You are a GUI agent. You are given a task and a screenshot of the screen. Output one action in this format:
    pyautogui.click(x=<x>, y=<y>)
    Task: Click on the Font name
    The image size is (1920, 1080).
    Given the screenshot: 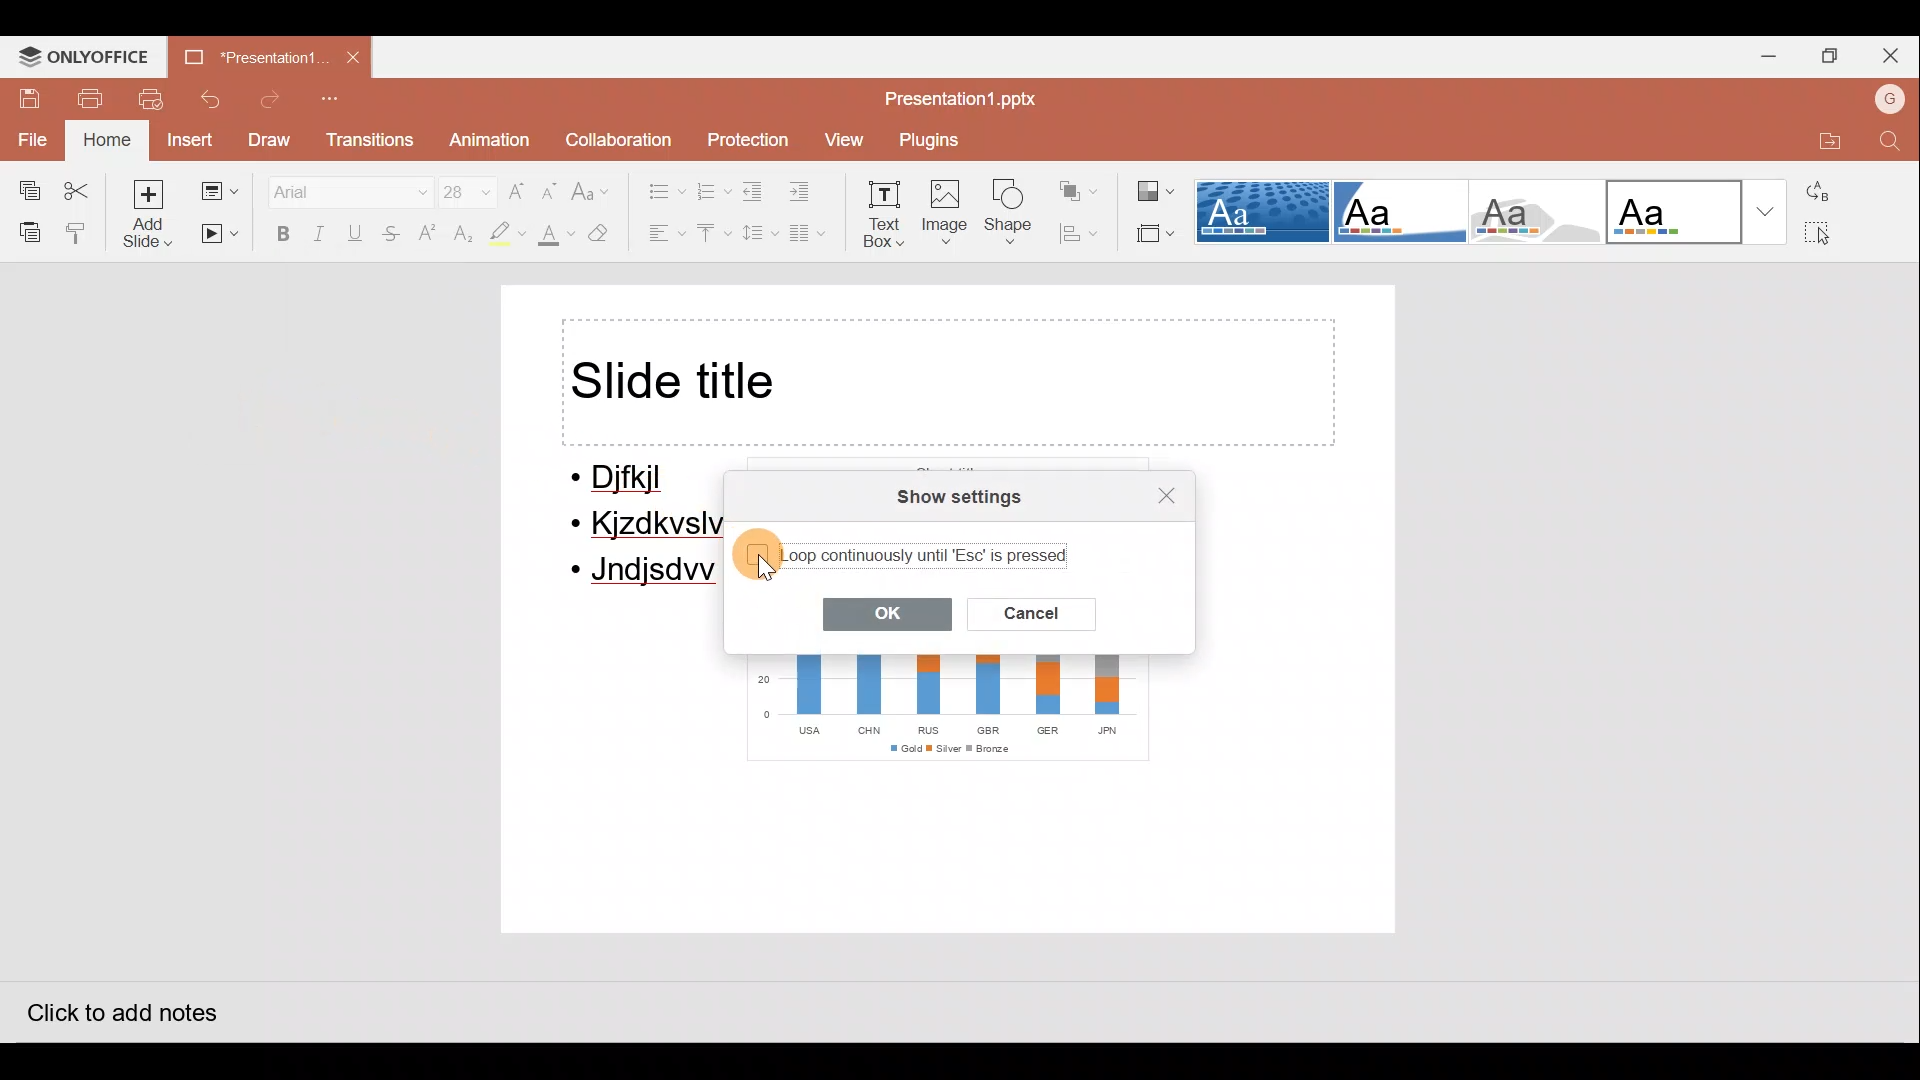 What is the action you would take?
    pyautogui.click(x=346, y=188)
    